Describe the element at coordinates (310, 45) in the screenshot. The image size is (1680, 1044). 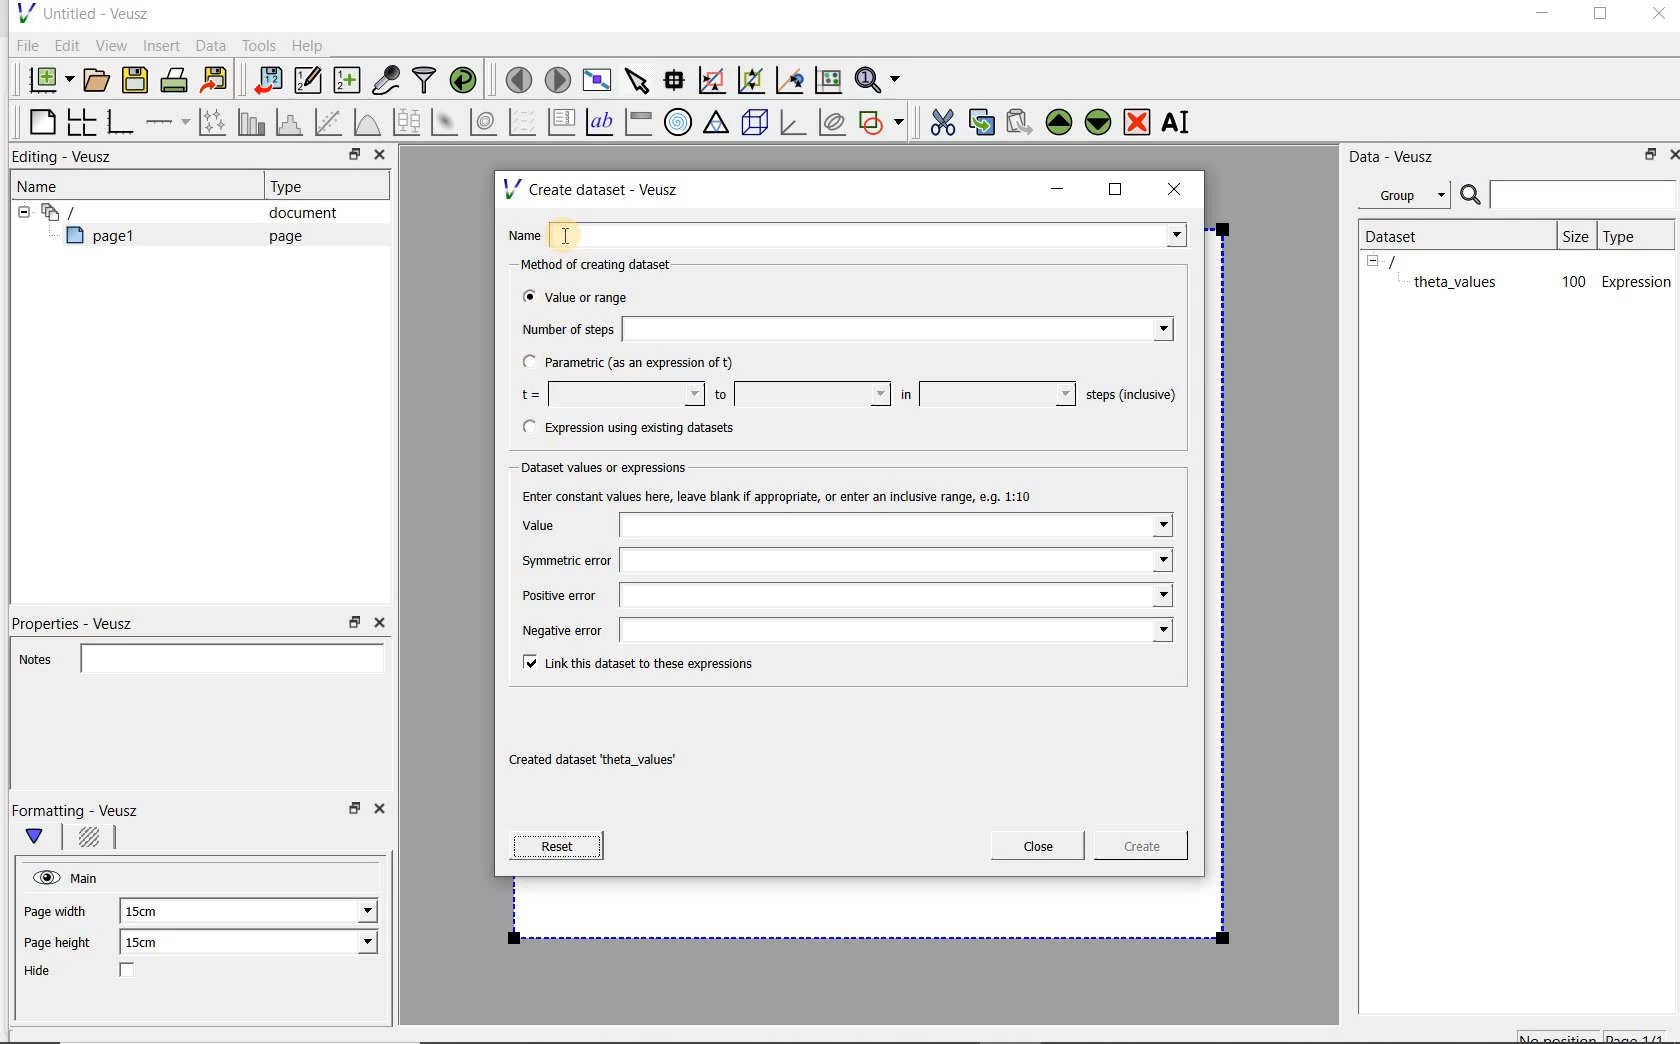
I see `Help` at that location.